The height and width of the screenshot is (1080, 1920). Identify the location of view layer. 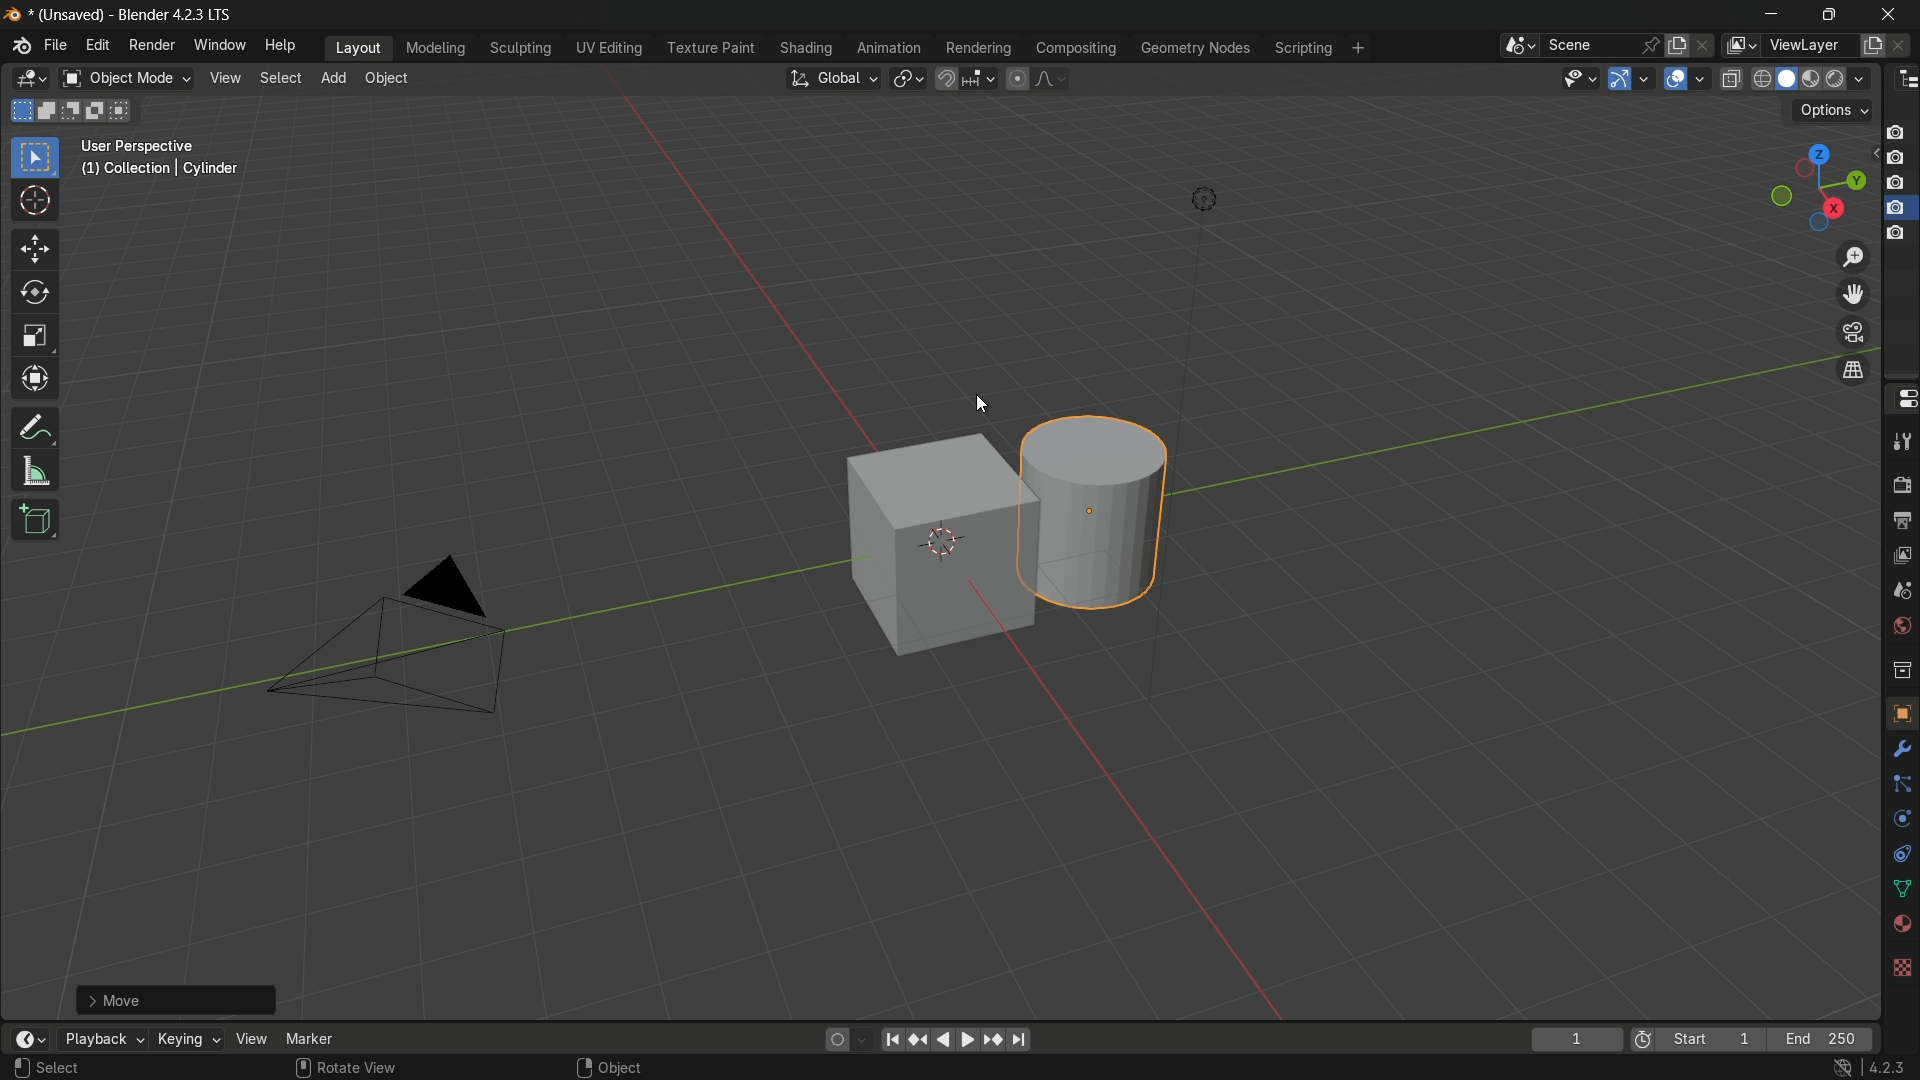
(1900, 555).